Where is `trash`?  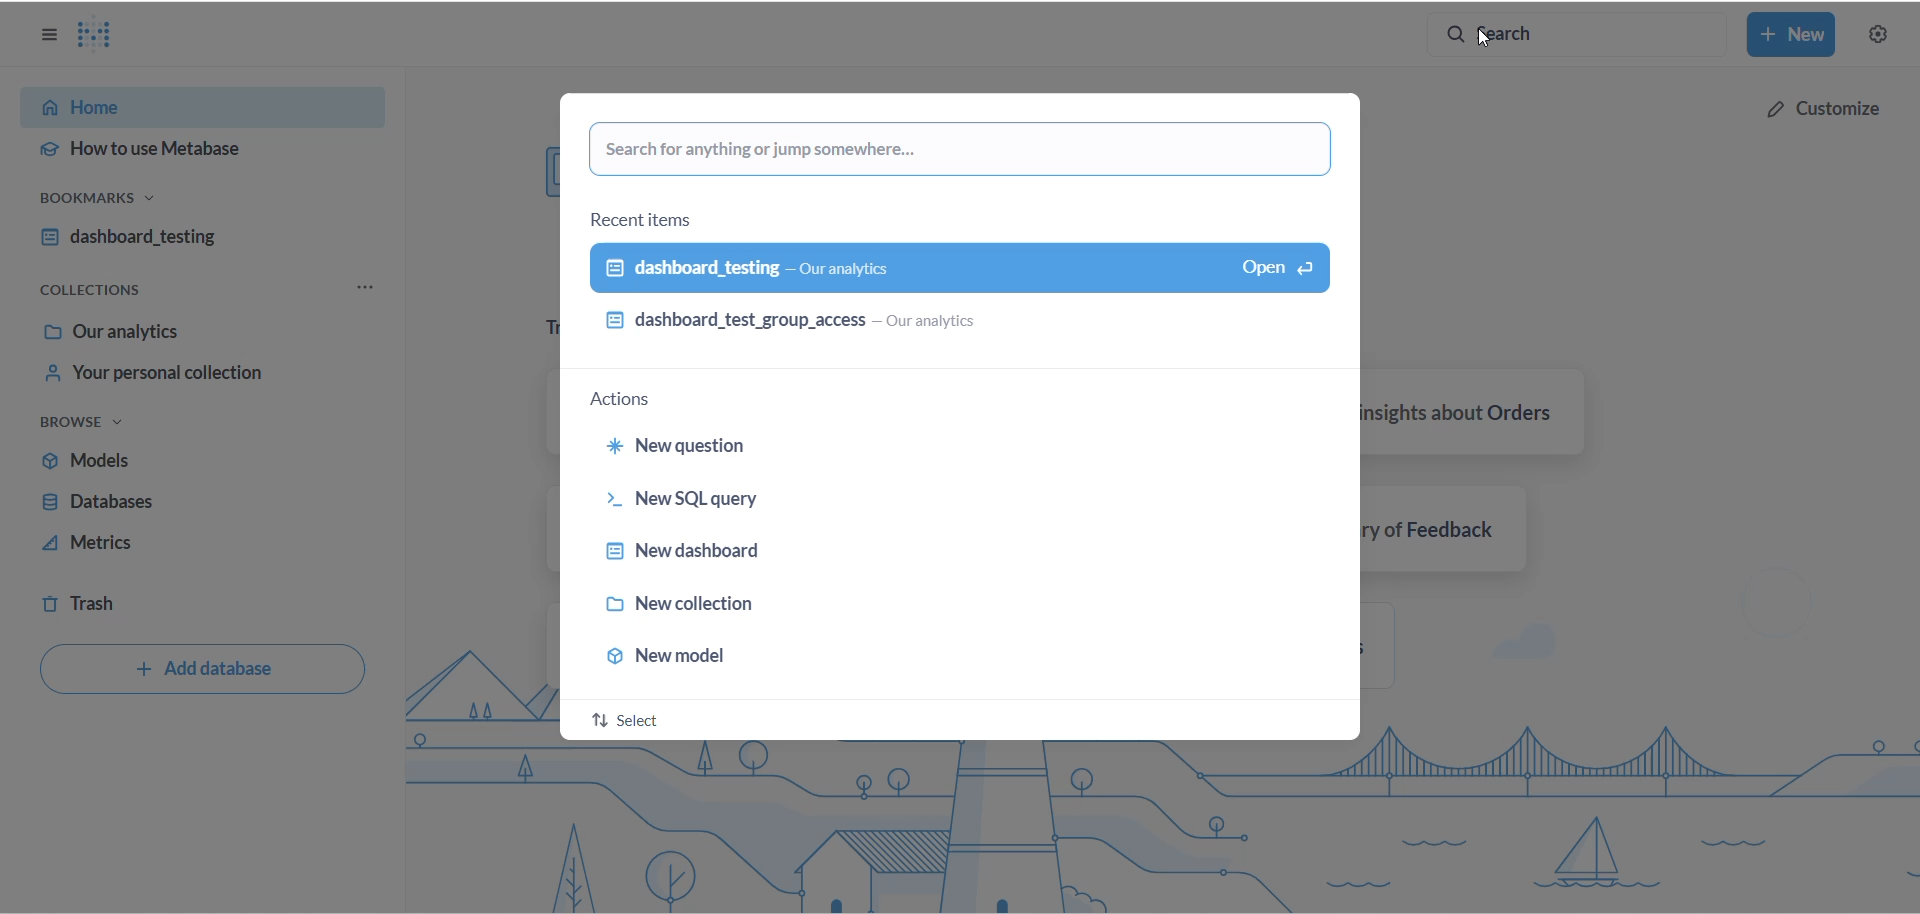
trash is located at coordinates (151, 604).